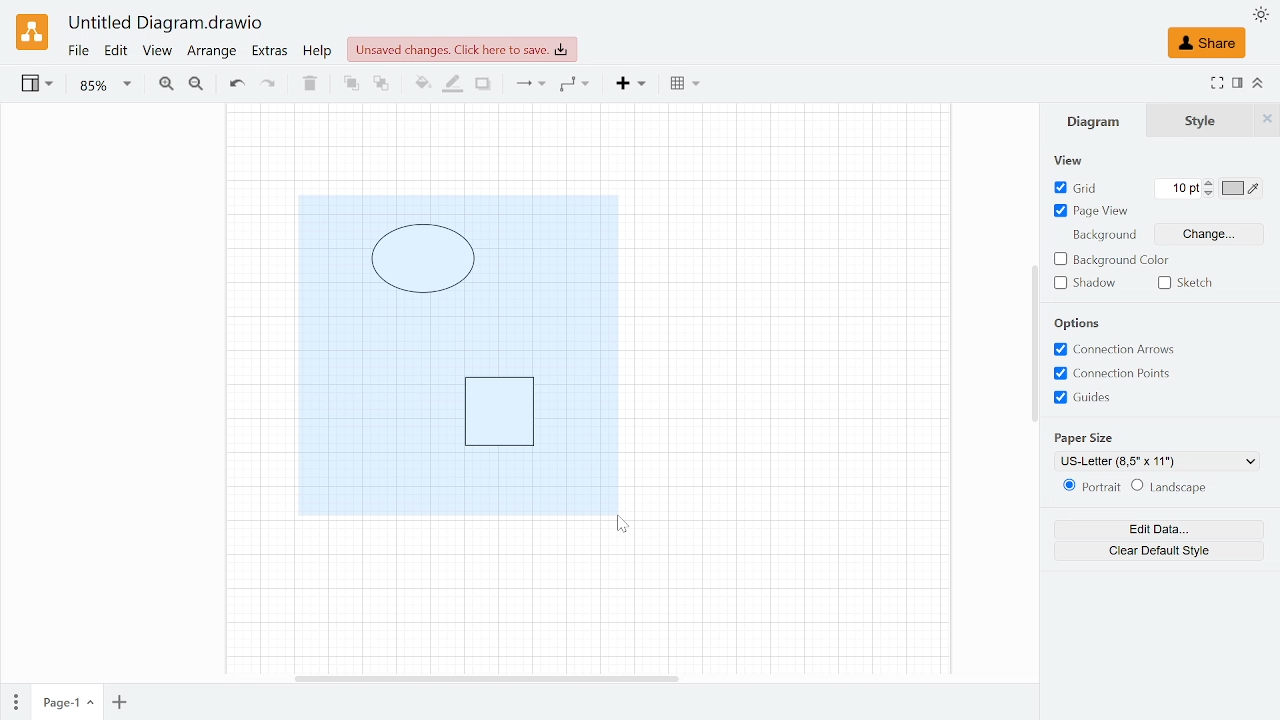  What do you see at coordinates (32, 32) in the screenshot?
I see `Draw.io logo` at bounding box center [32, 32].